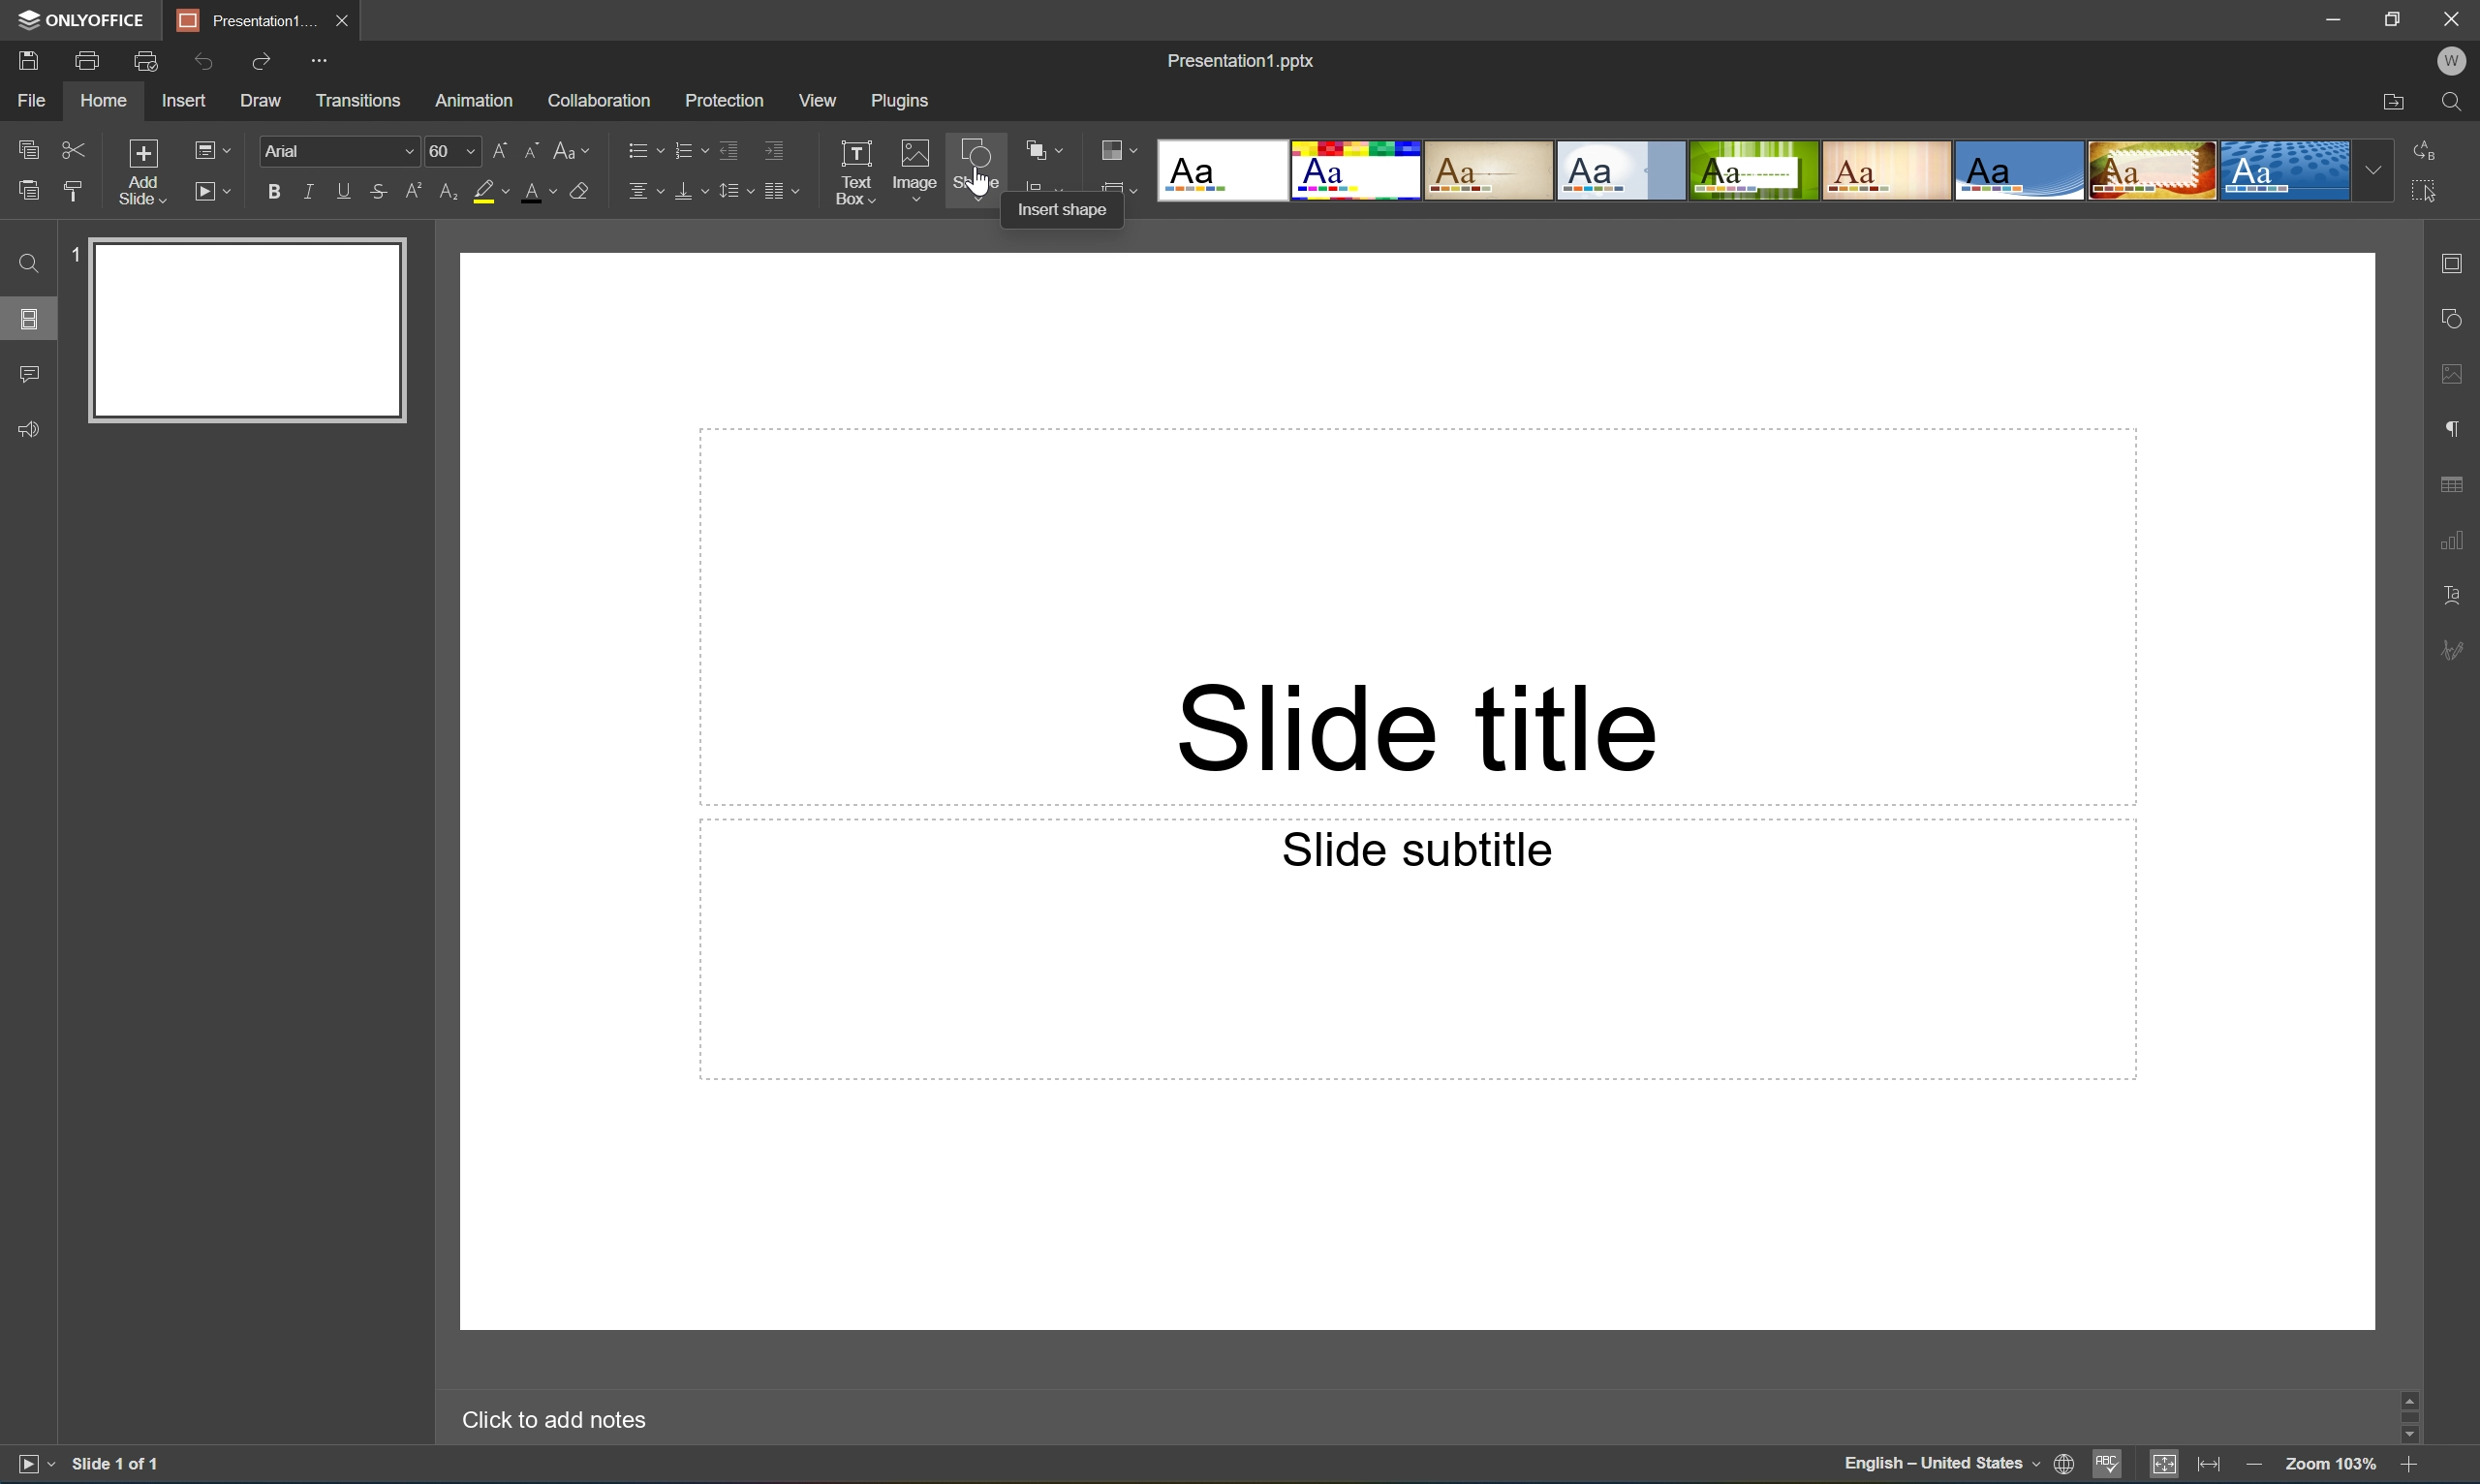 Image resolution: width=2480 pixels, height=1484 pixels. What do you see at coordinates (343, 19) in the screenshot?
I see `Close` at bounding box center [343, 19].